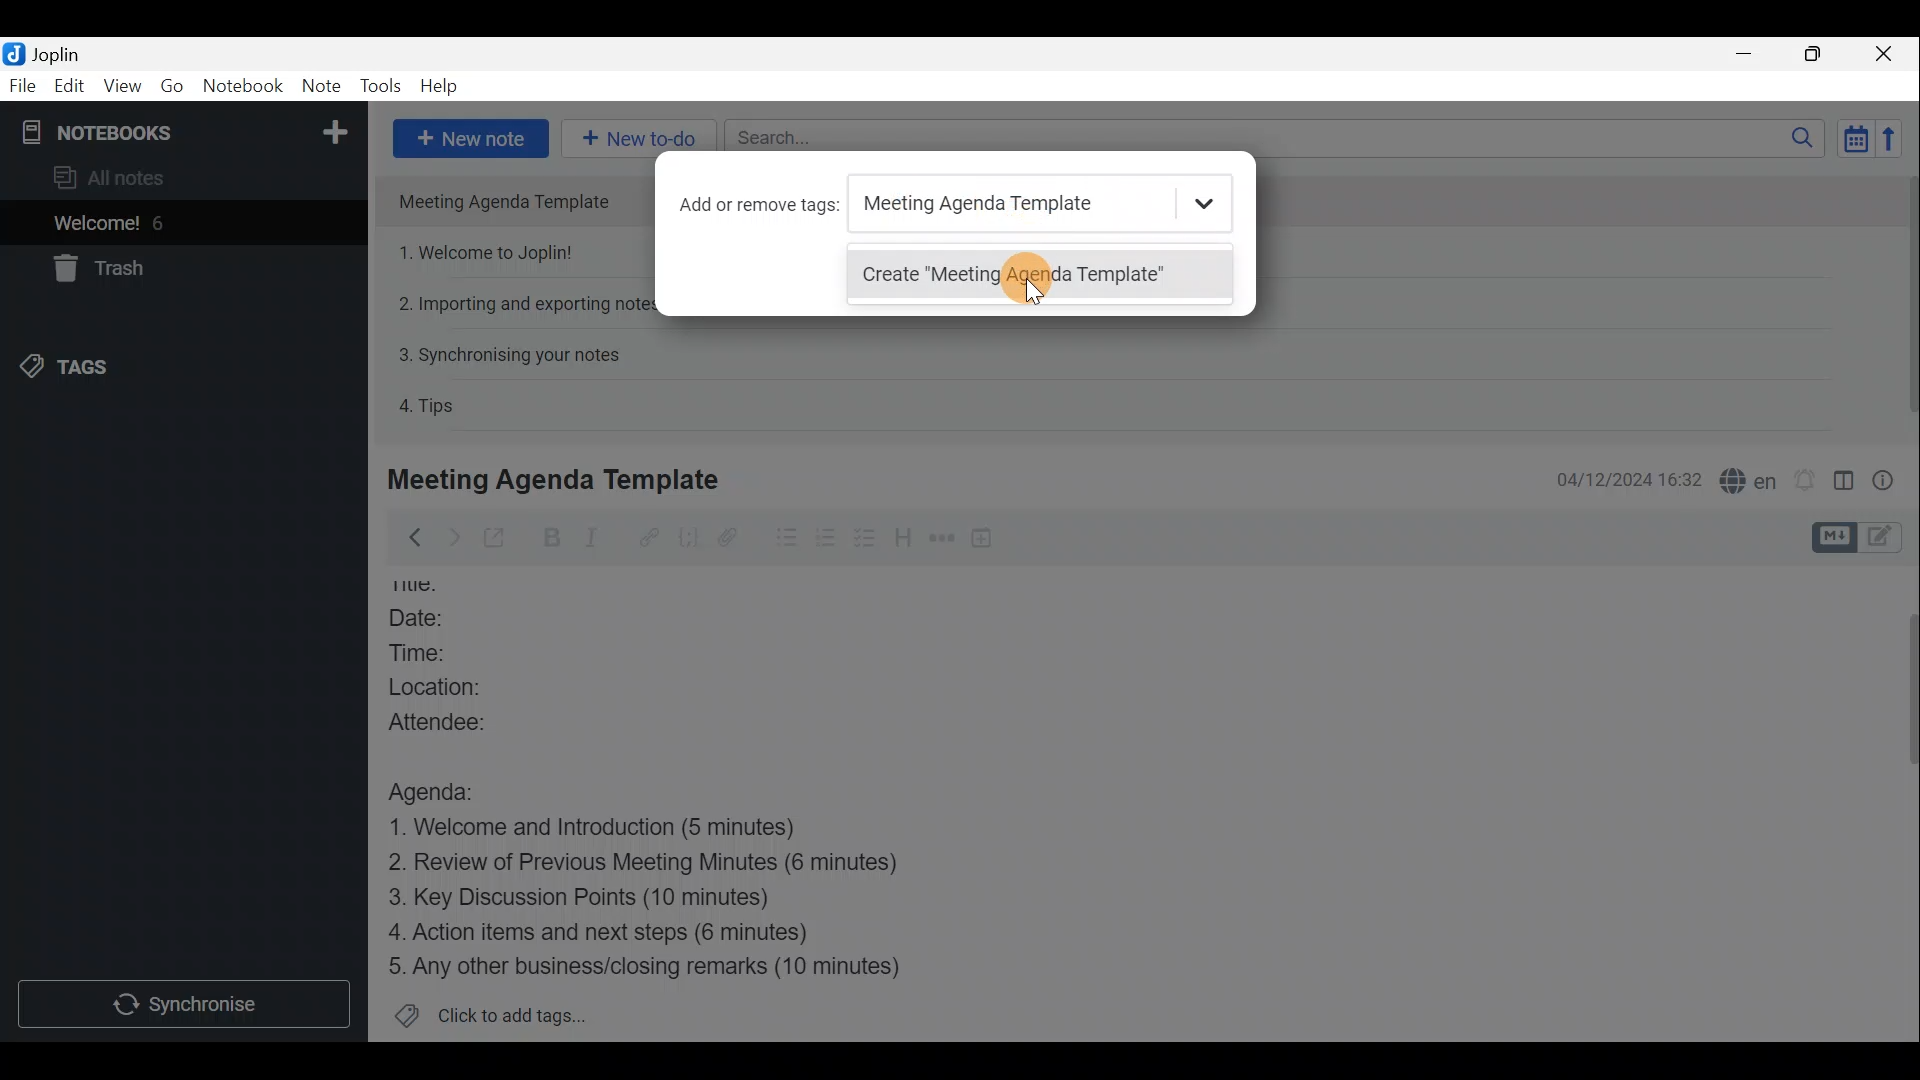  What do you see at coordinates (1885, 539) in the screenshot?
I see `Toggle editors` at bounding box center [1885, 539].